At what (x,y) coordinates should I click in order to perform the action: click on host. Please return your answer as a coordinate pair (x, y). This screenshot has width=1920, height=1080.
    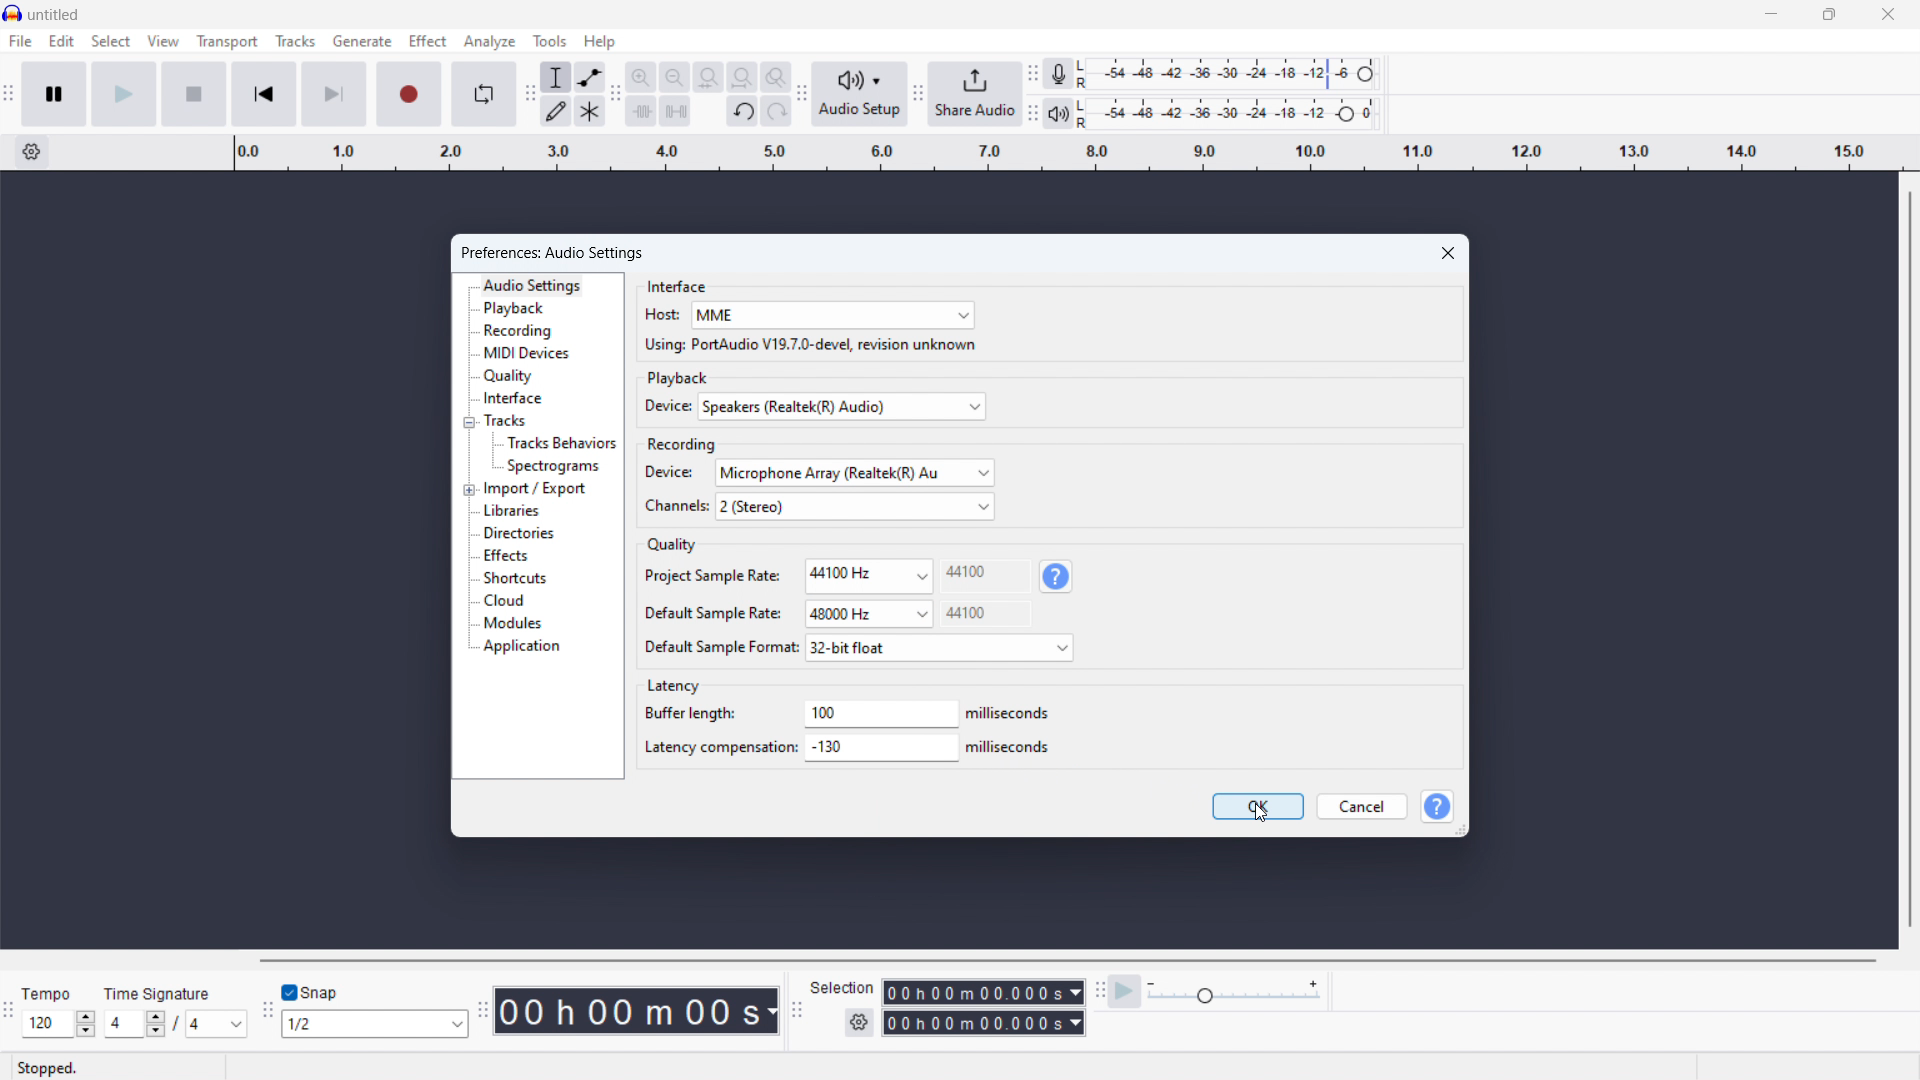
    Looking at the image, I should click on (660, 315).